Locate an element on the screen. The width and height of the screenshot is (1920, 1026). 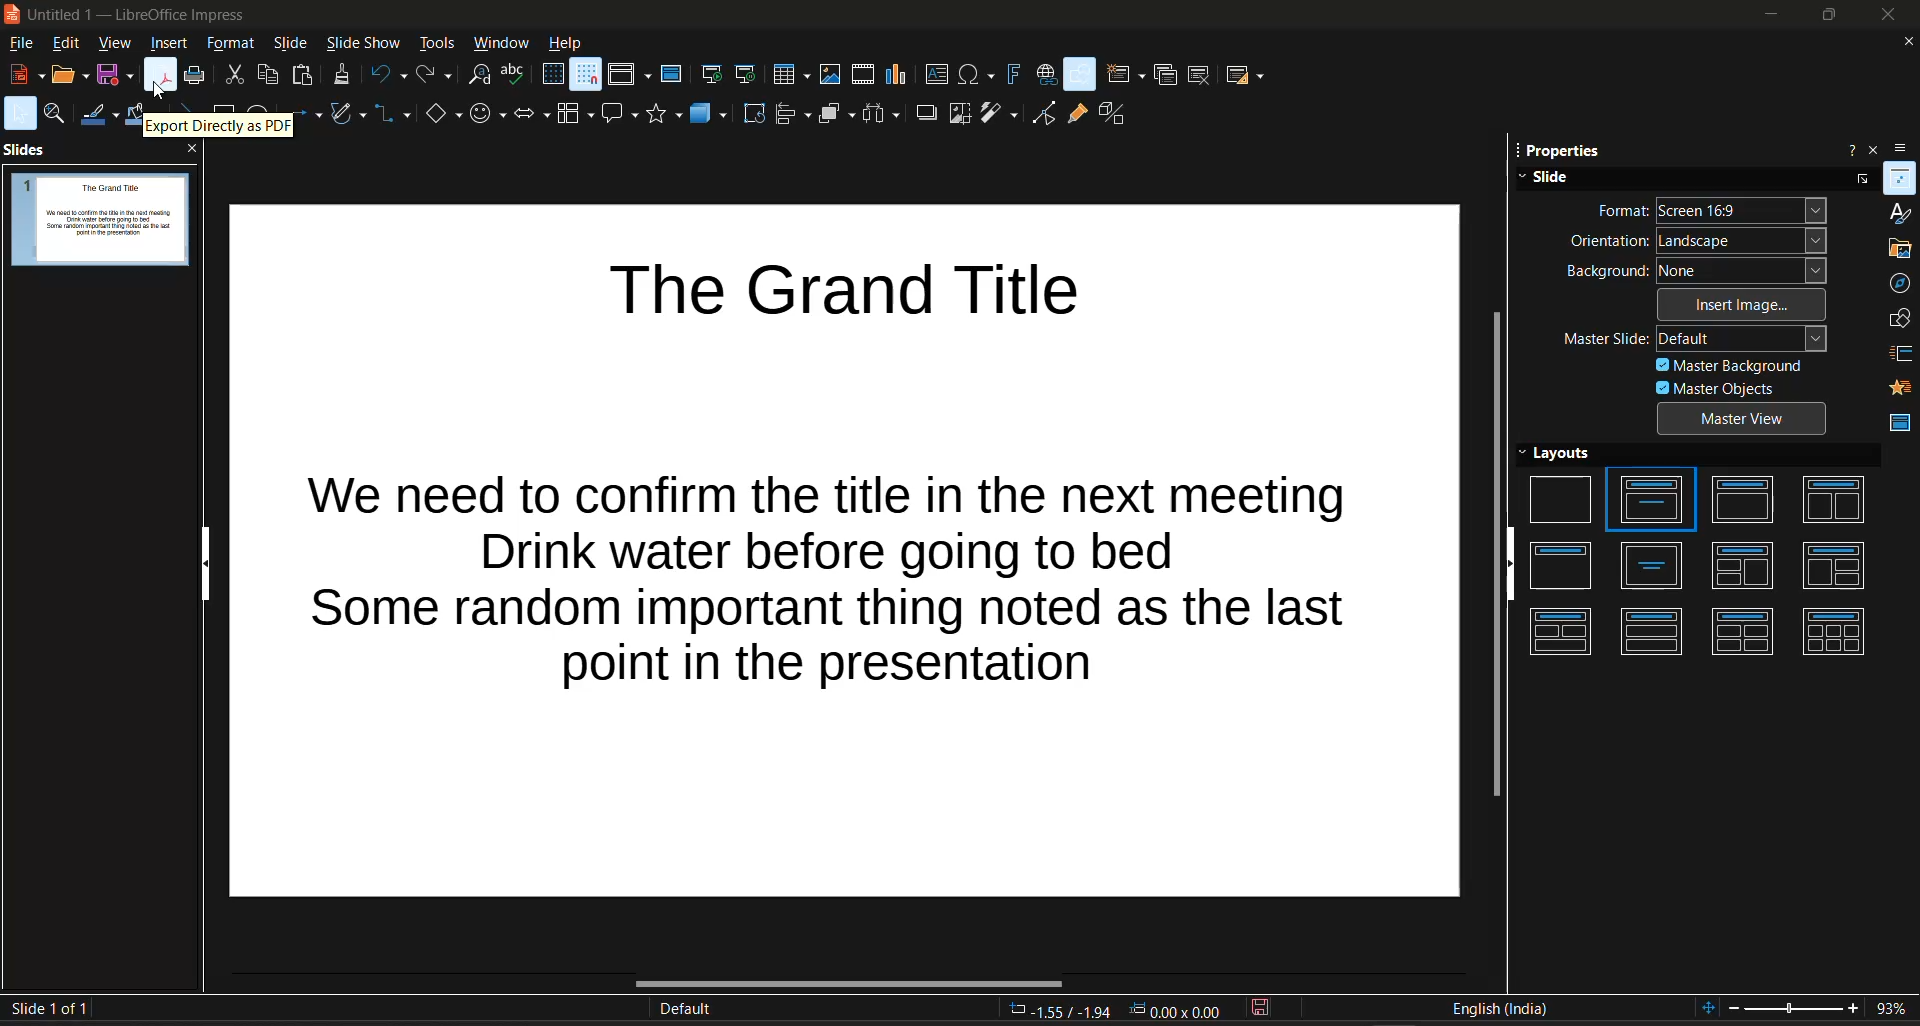
crop image is located at coordinates (959, 114).